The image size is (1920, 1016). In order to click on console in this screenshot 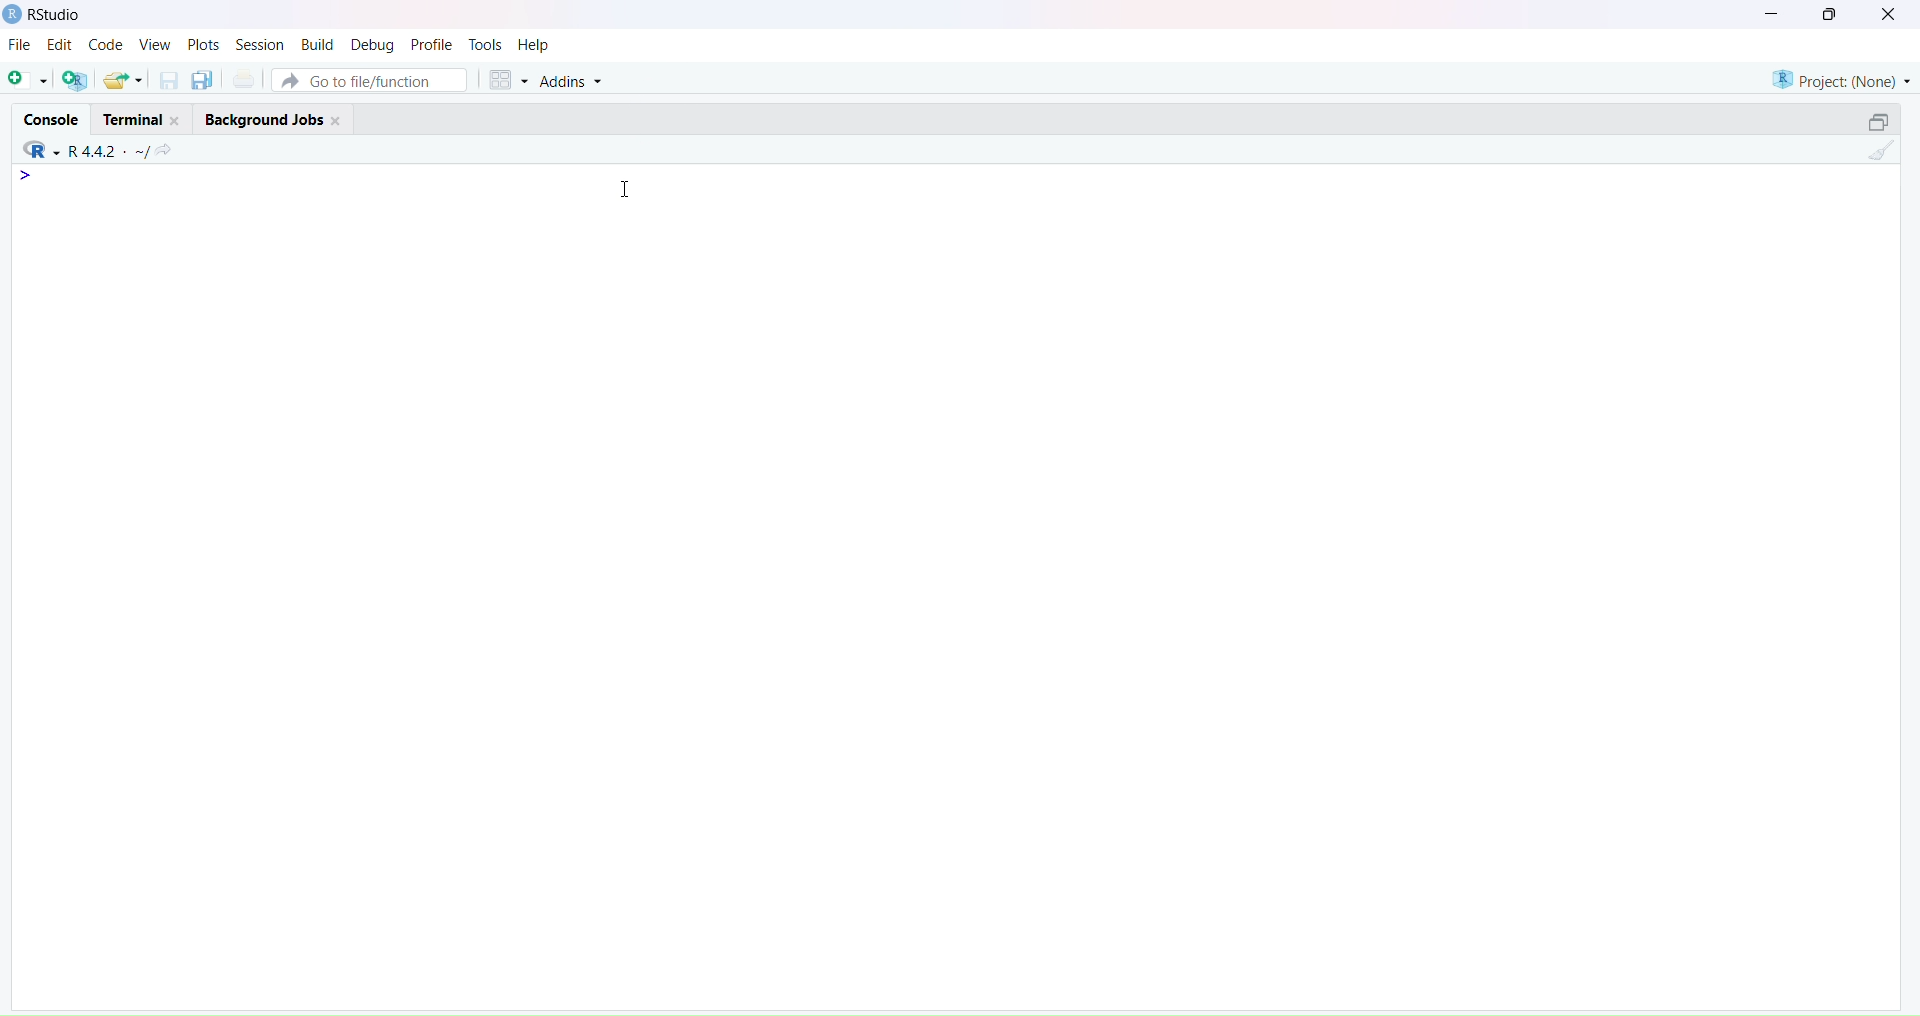, I will do `click(55, 119)`.